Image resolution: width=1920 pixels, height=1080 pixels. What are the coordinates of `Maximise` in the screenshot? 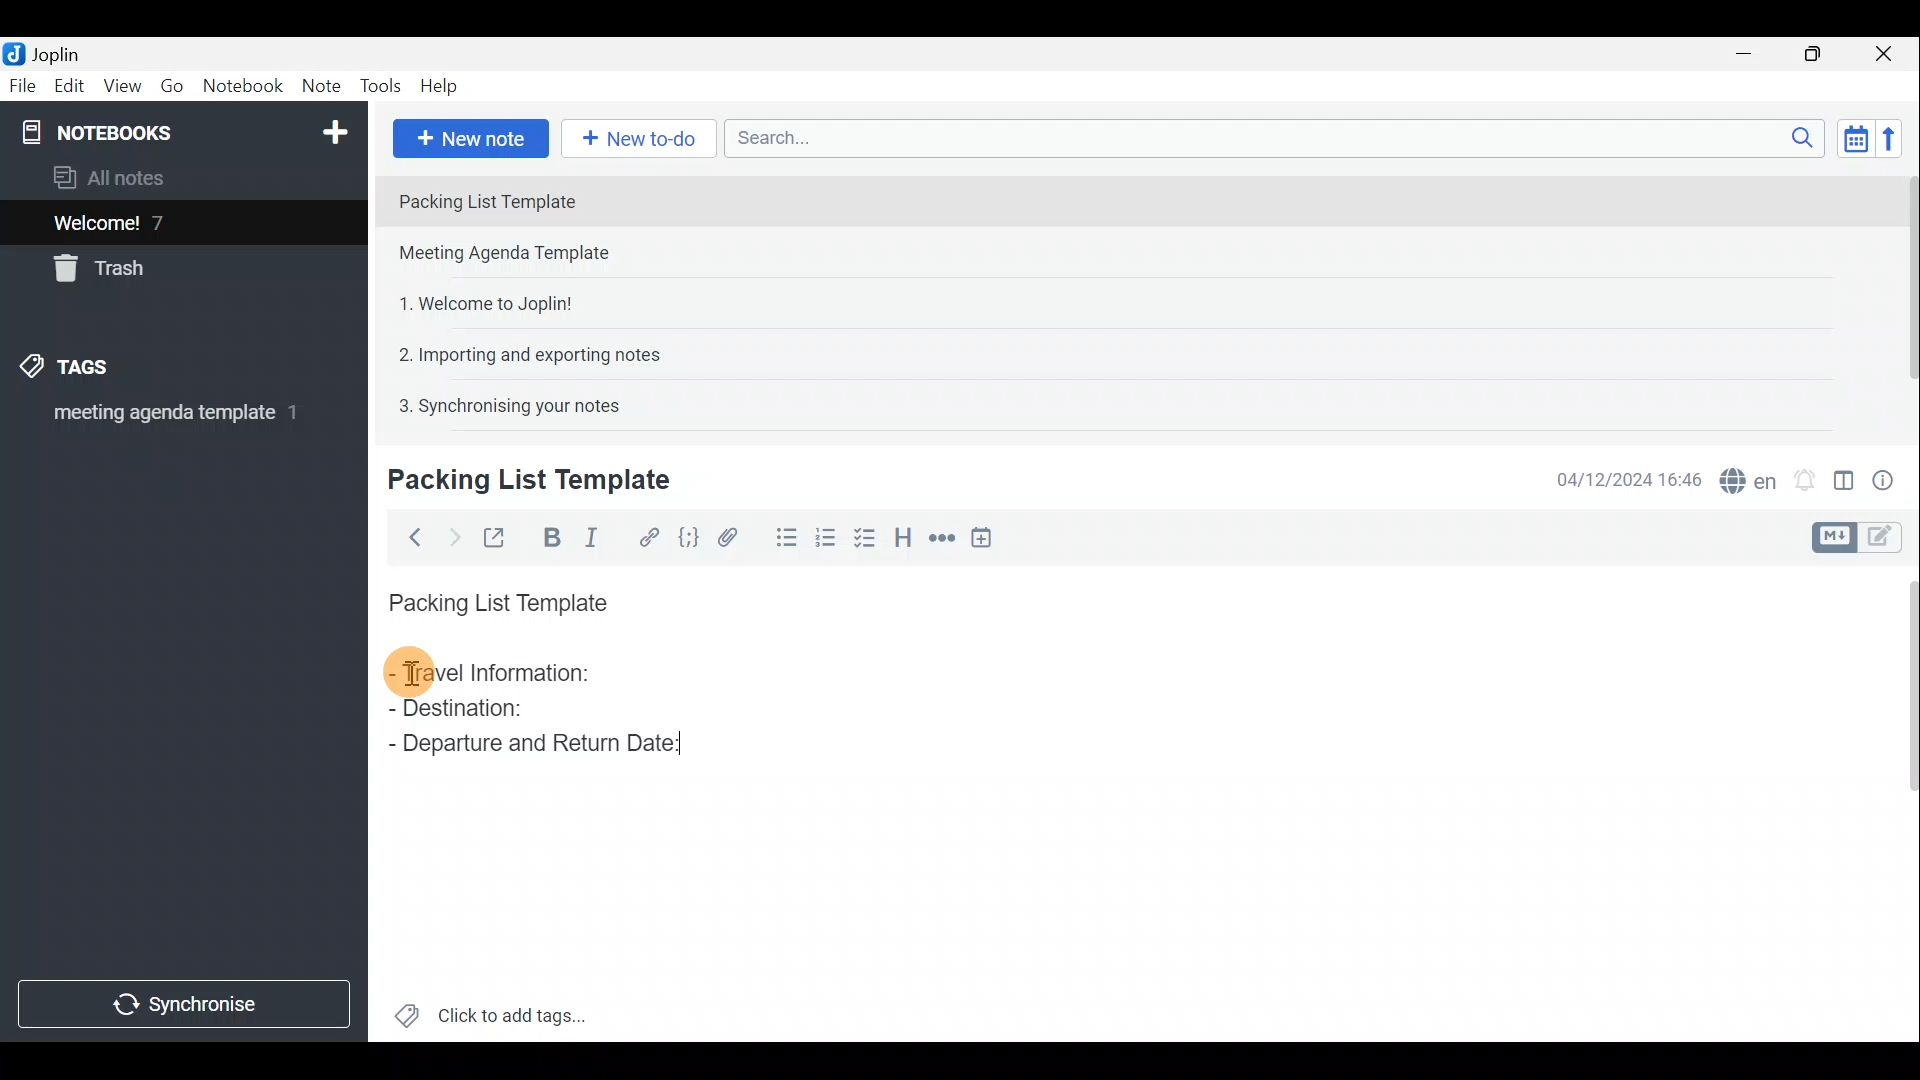 It's located at (1820, 54).